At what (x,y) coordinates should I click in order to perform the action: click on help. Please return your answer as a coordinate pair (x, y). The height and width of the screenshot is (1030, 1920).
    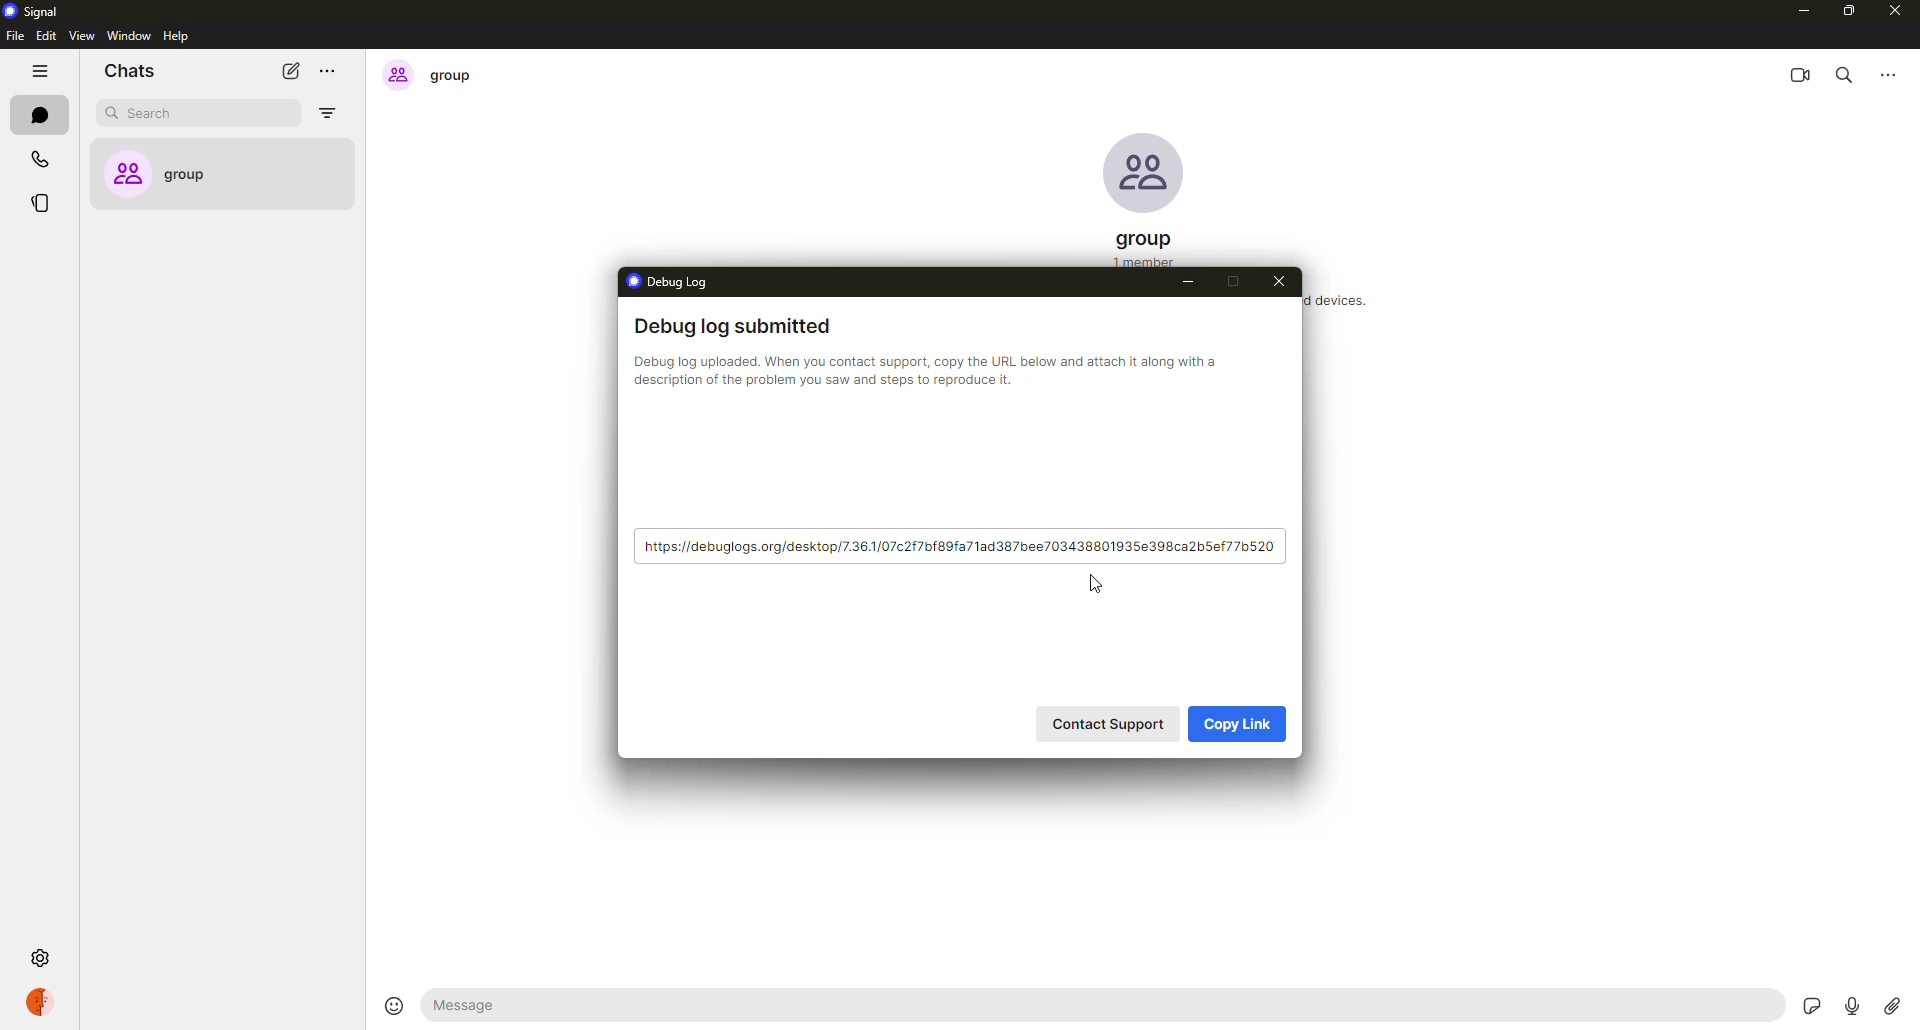
    Looking at the image, I should click on (175, 37).